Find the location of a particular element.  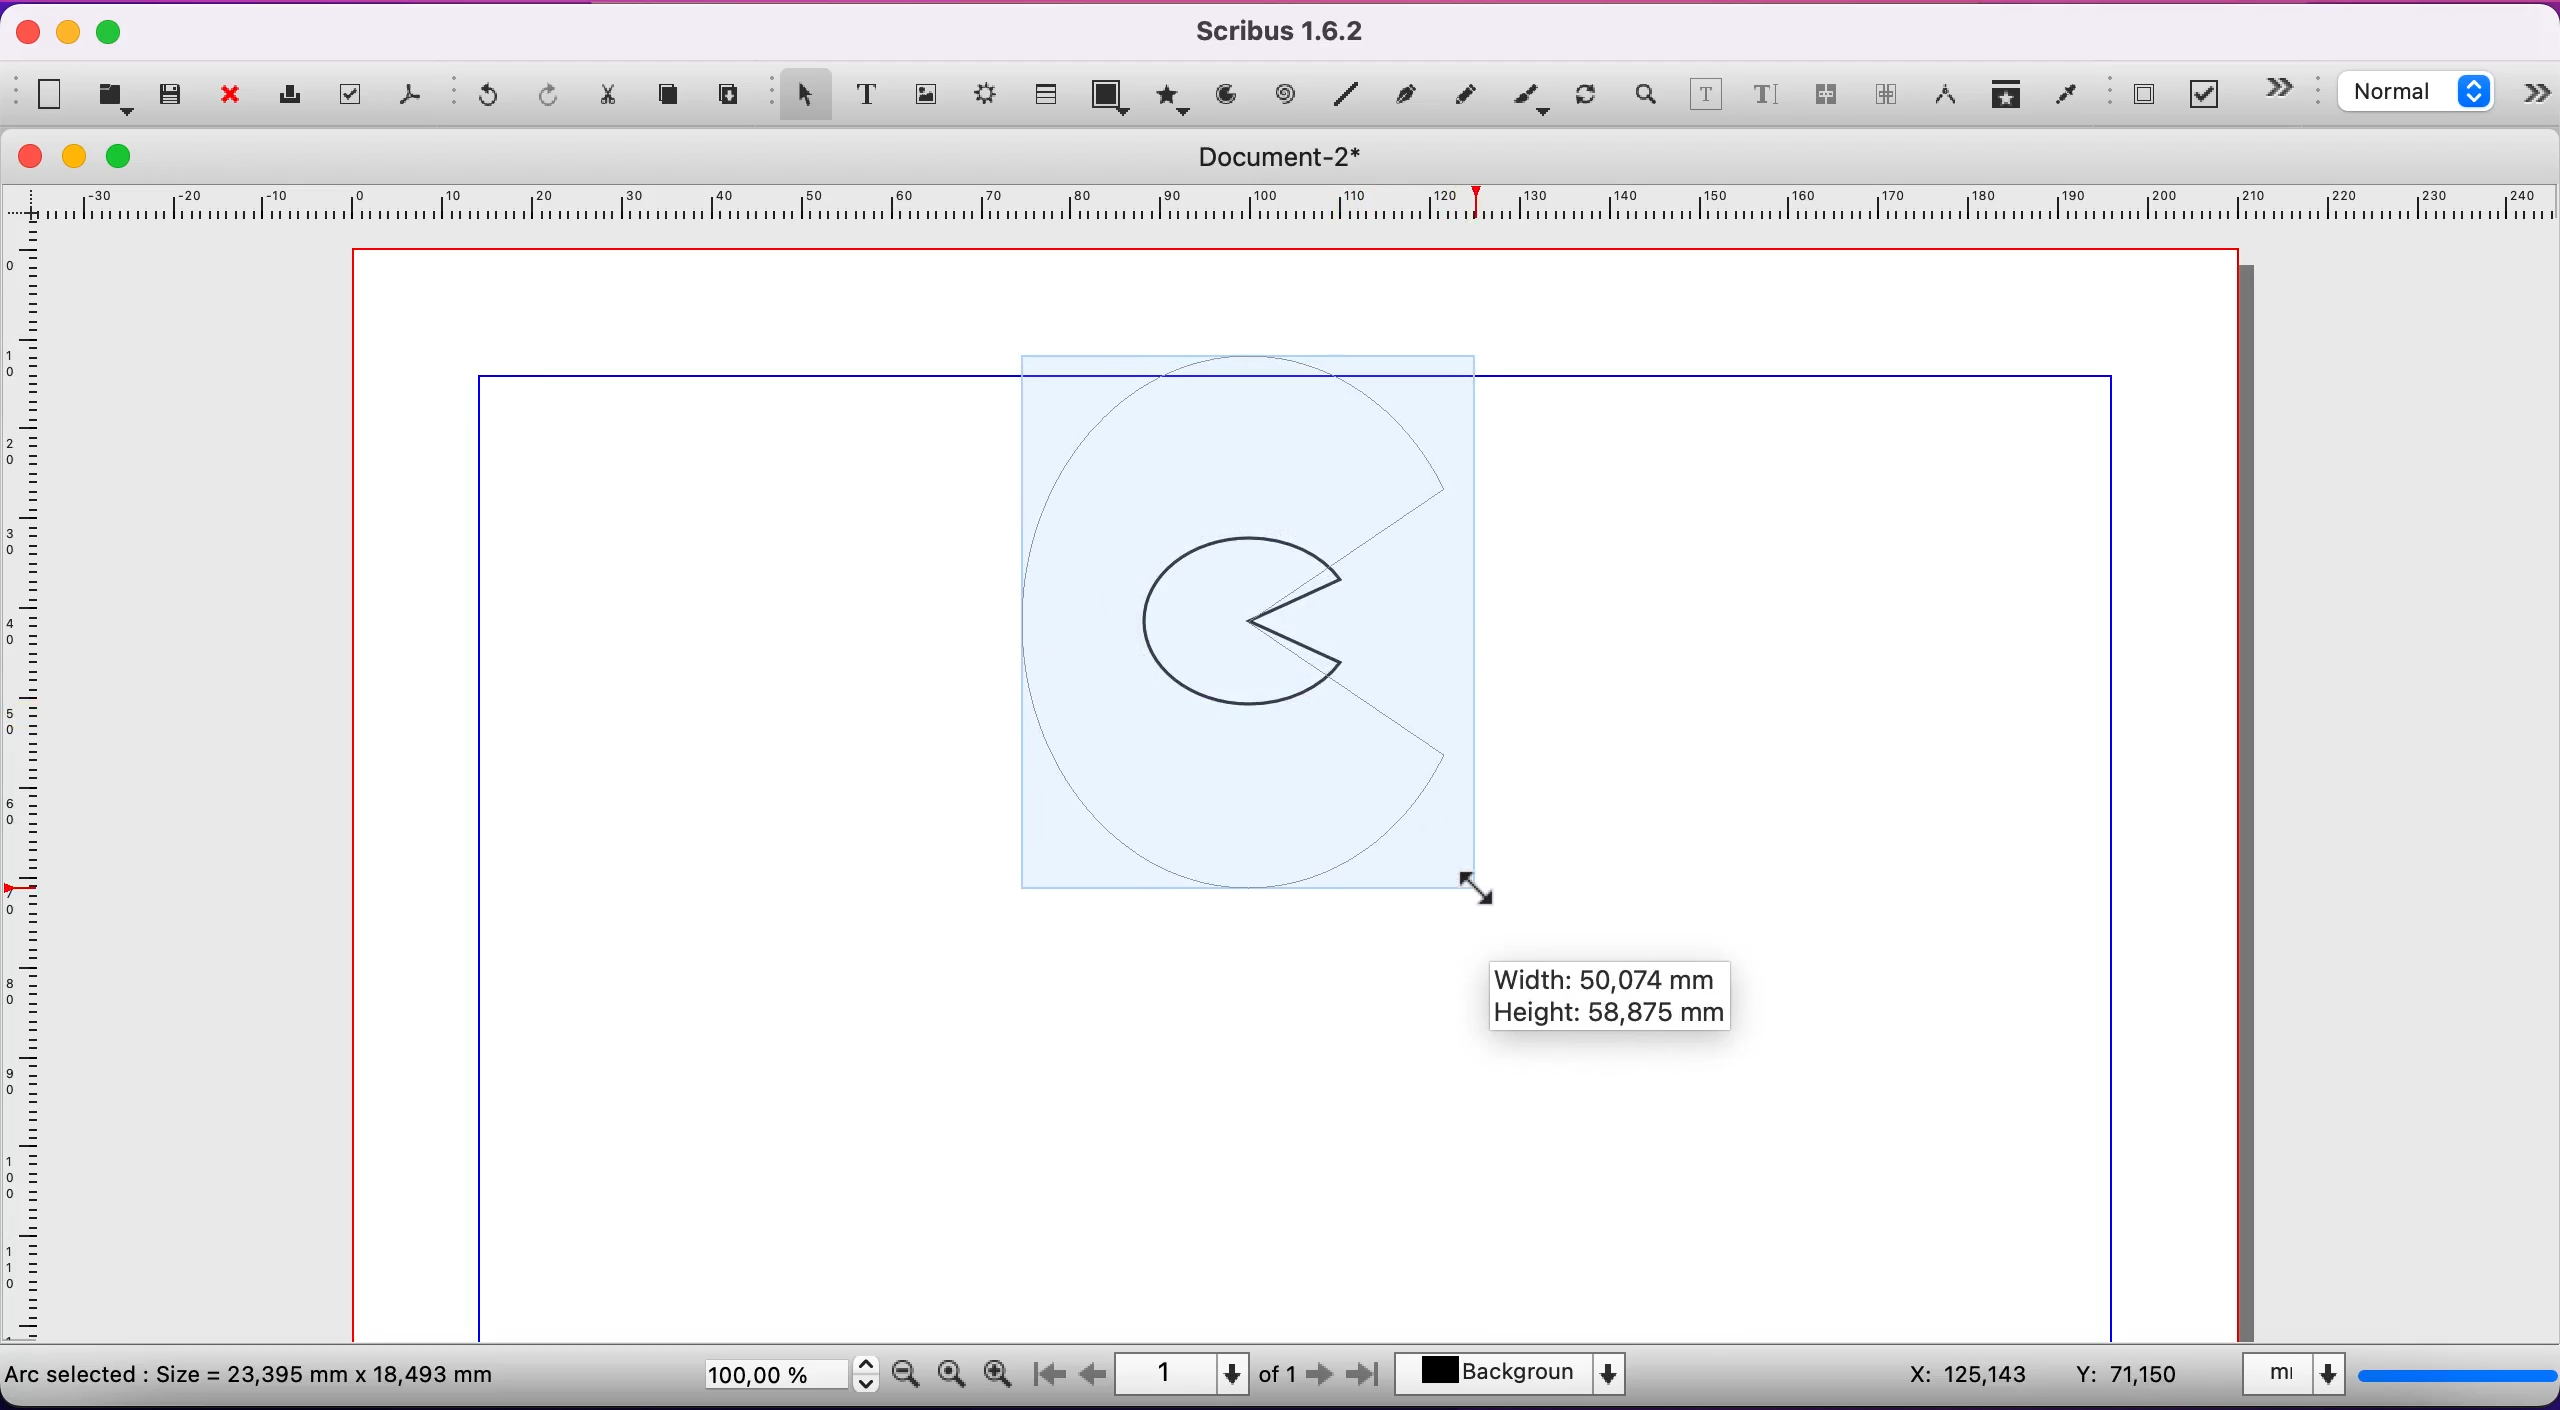

number of page is located at coordinates (1208, 1374).